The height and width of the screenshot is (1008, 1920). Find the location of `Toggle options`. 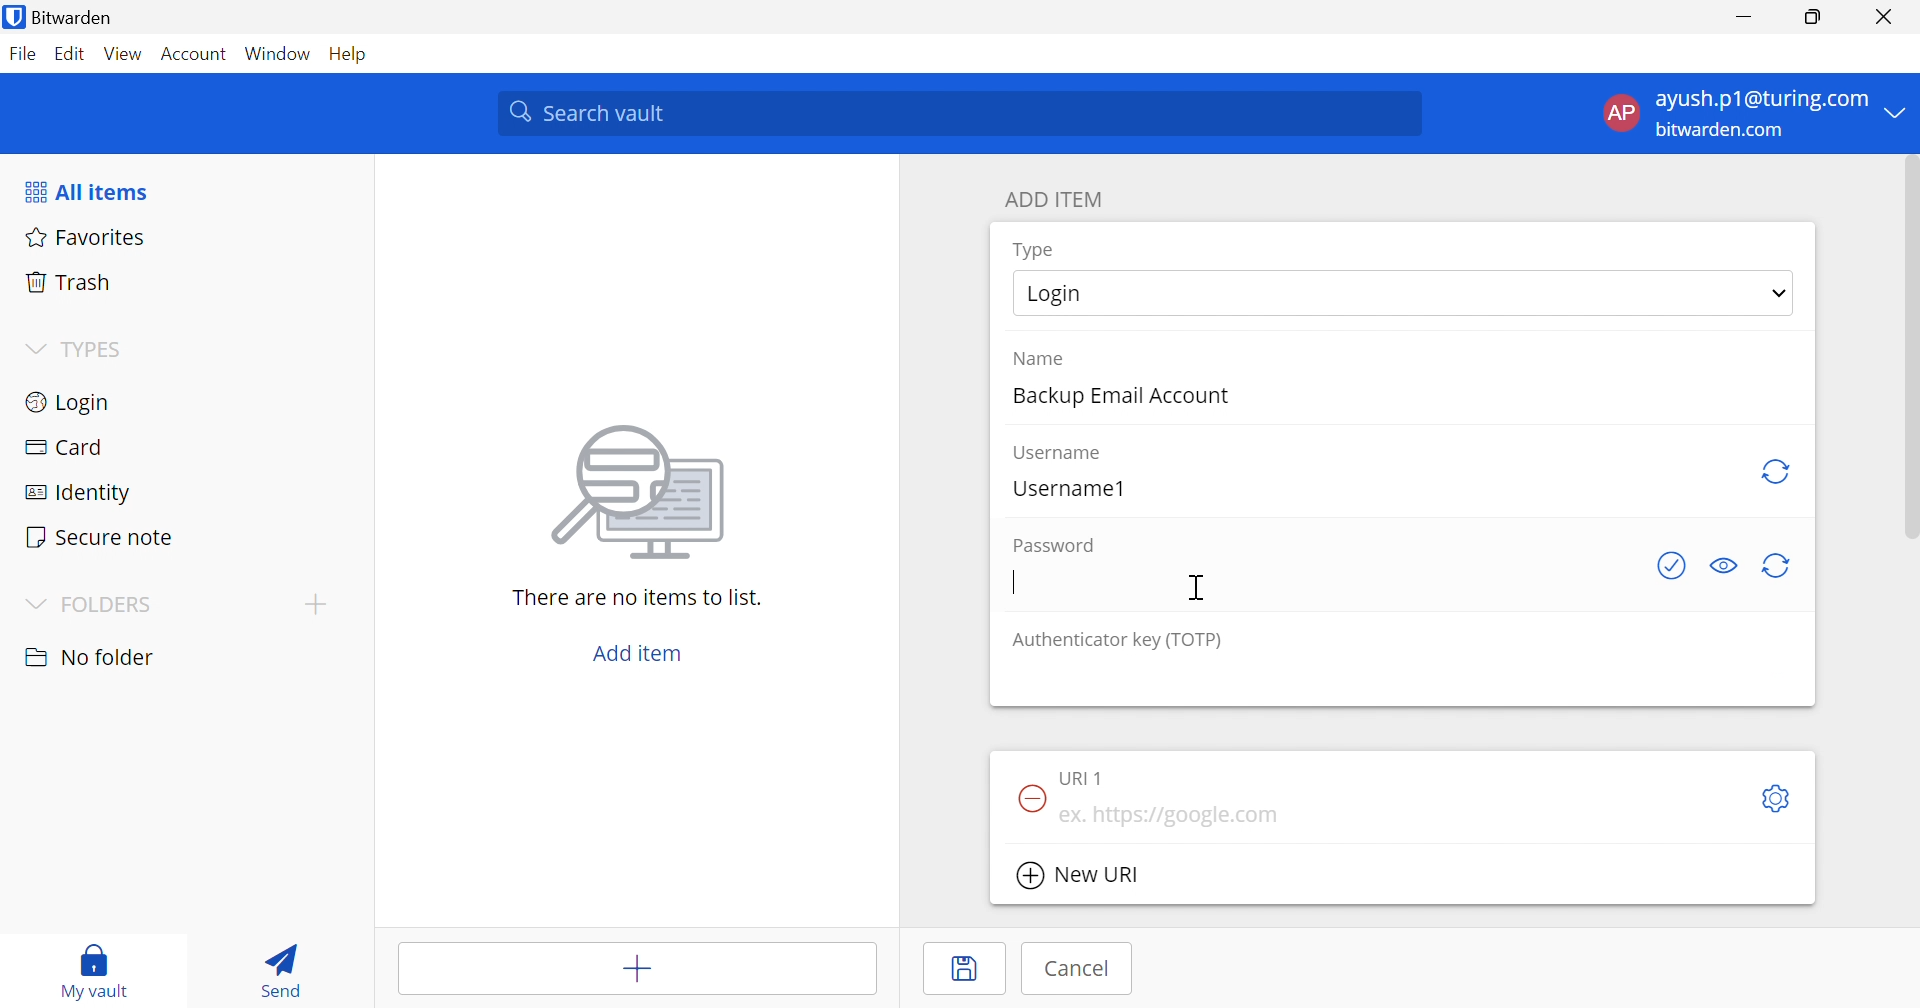

Toggle options is located at coordinates (1779, 800).